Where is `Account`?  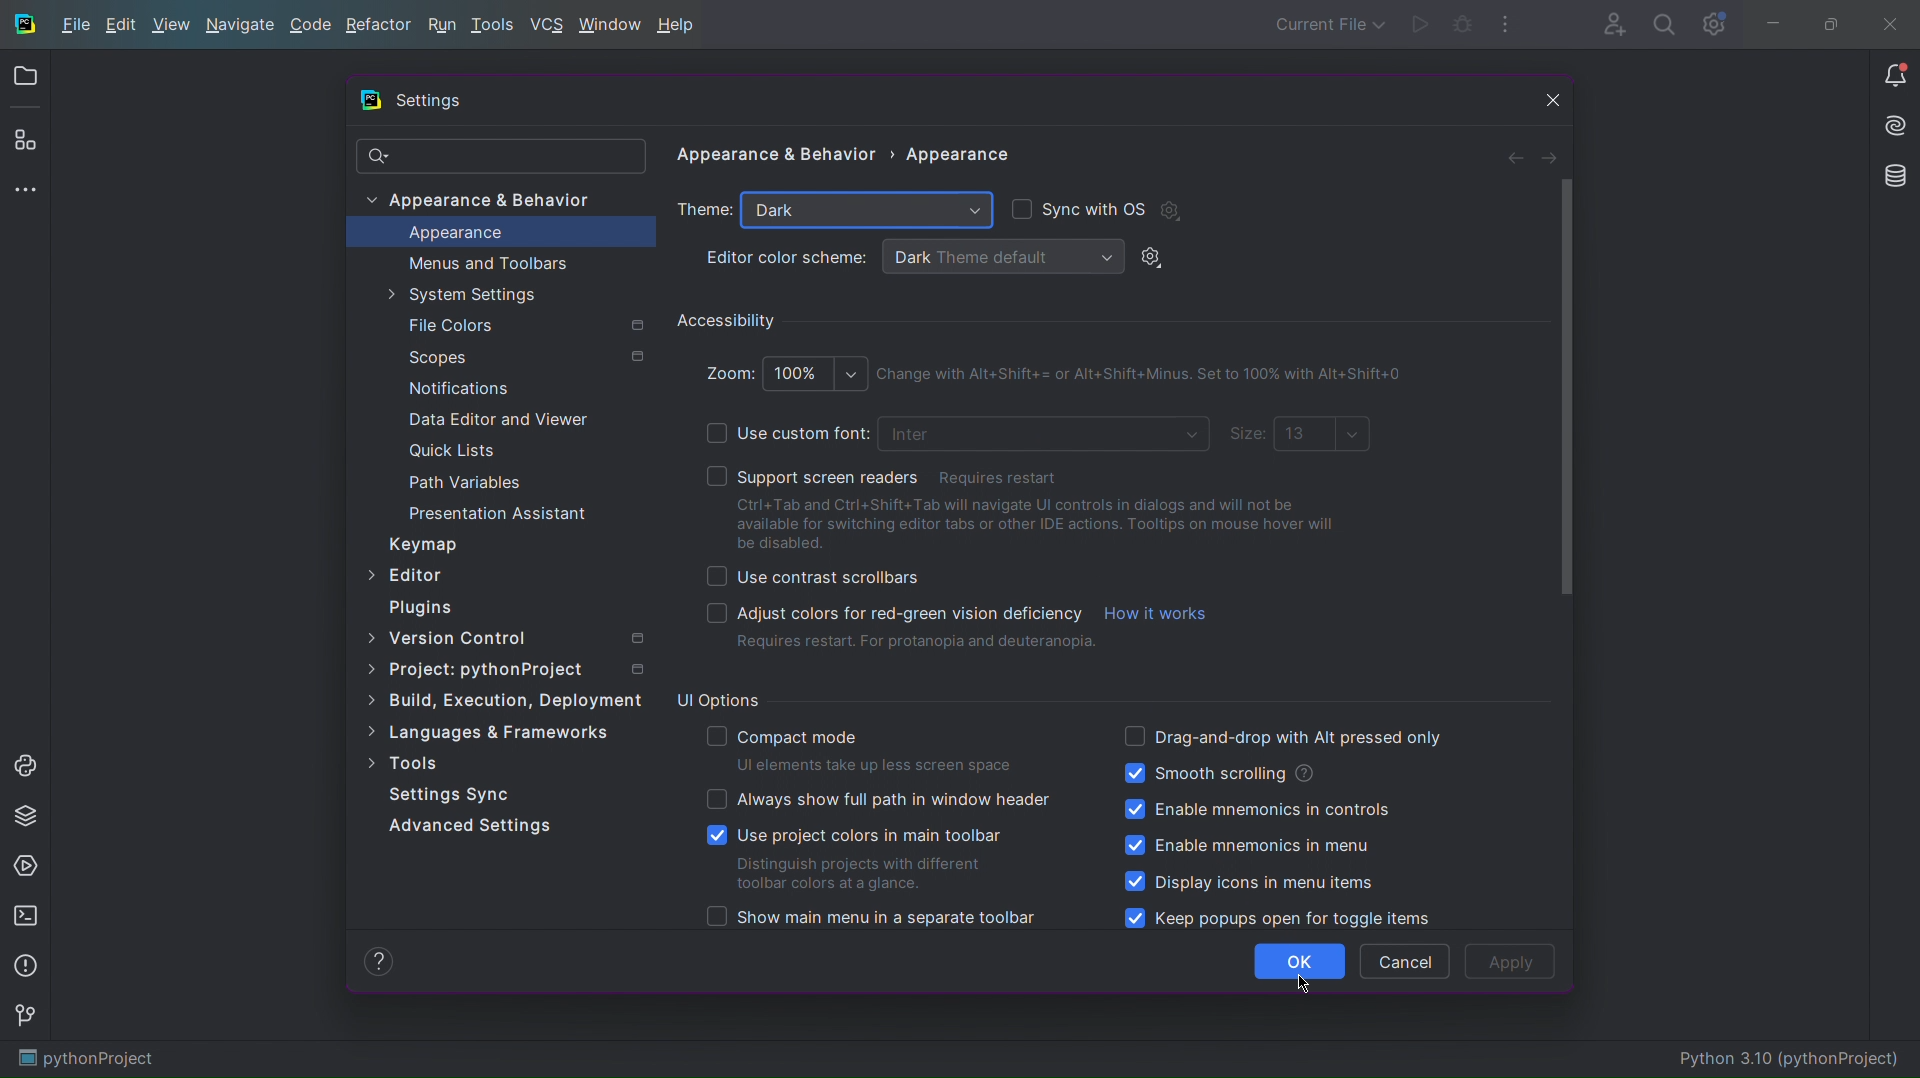 Account is located at coordinates (1608, 22).